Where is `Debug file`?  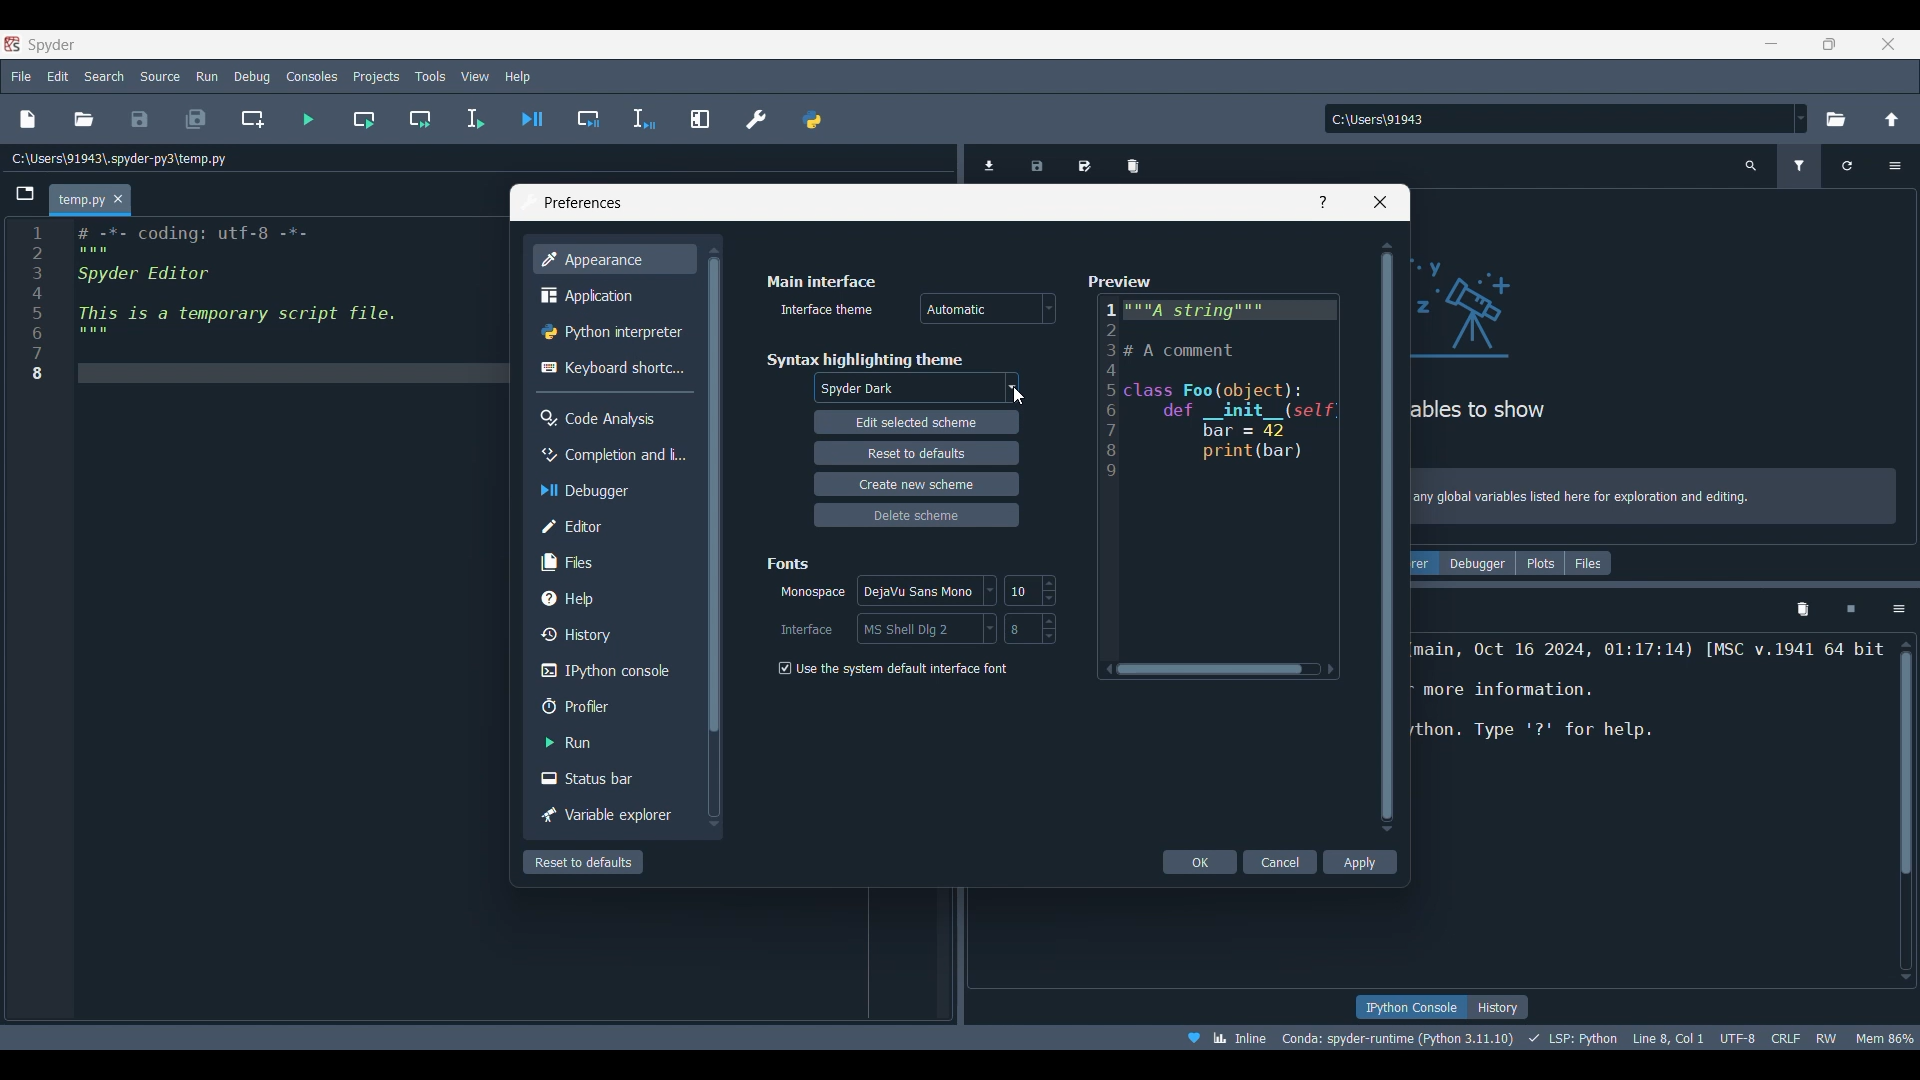
Debug file is located at coordinates (533, 119).